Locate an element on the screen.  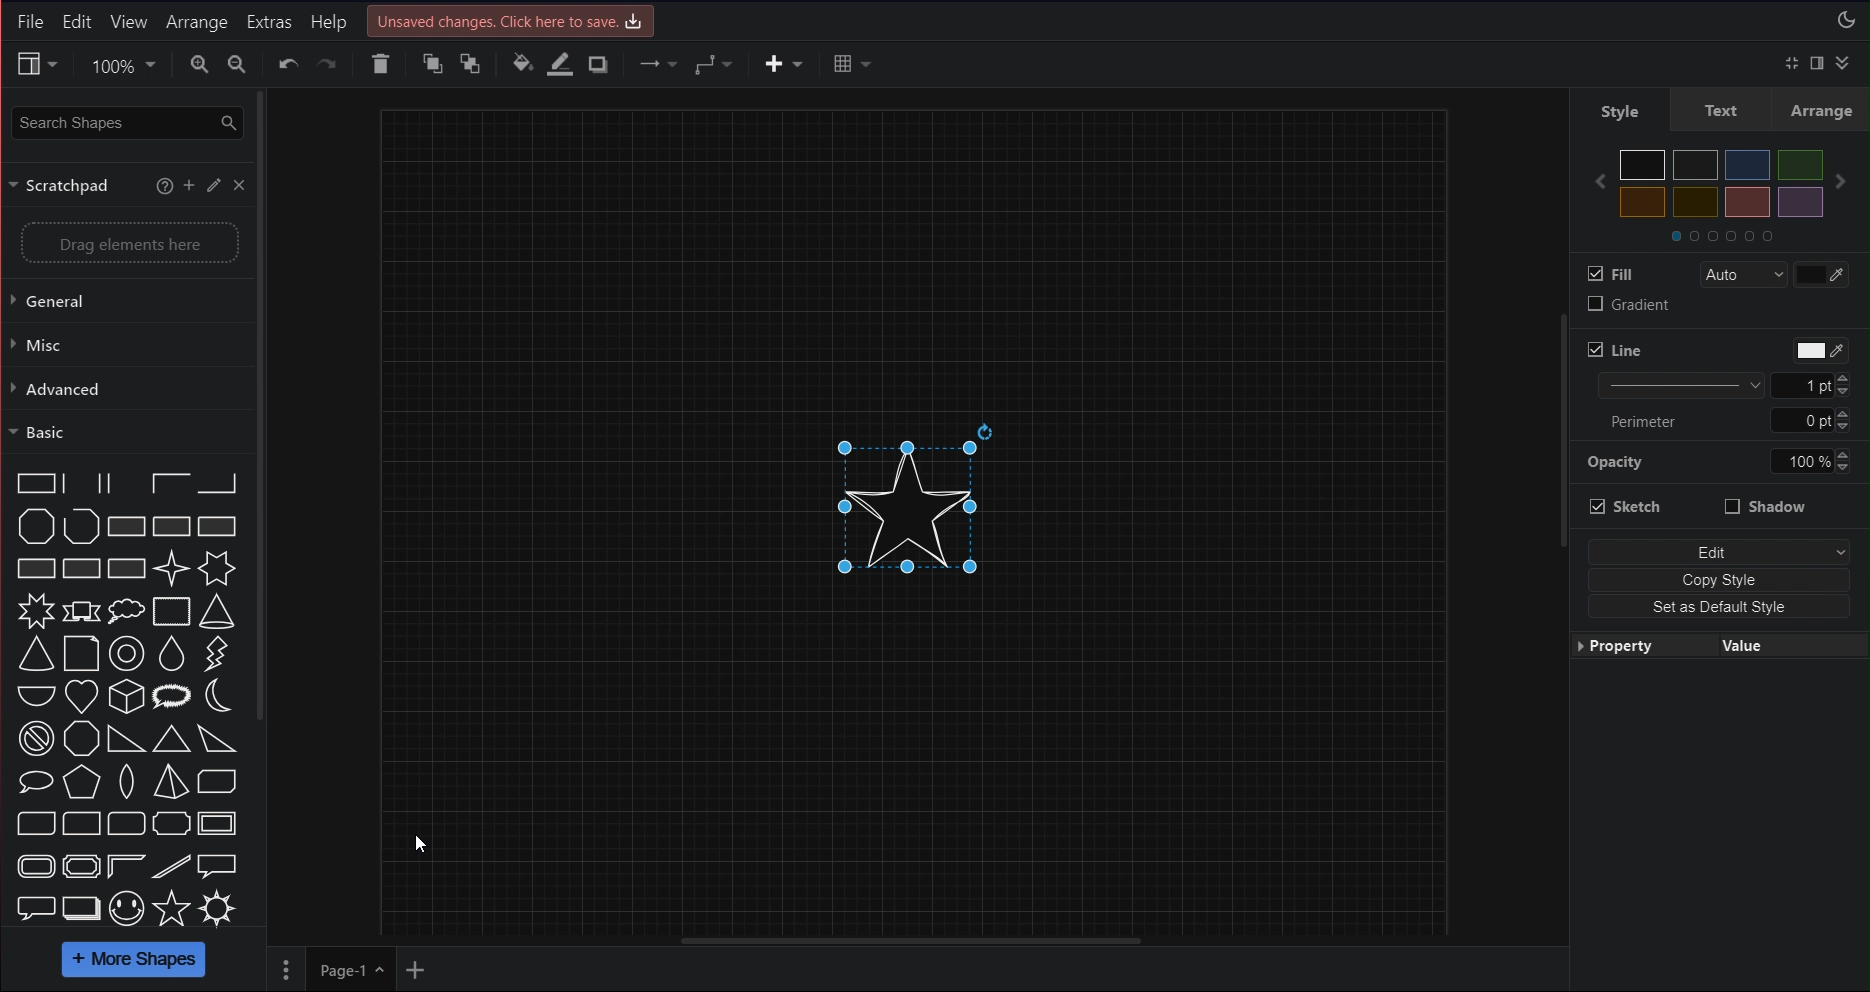
octagon is located at coordinates (81, 738).